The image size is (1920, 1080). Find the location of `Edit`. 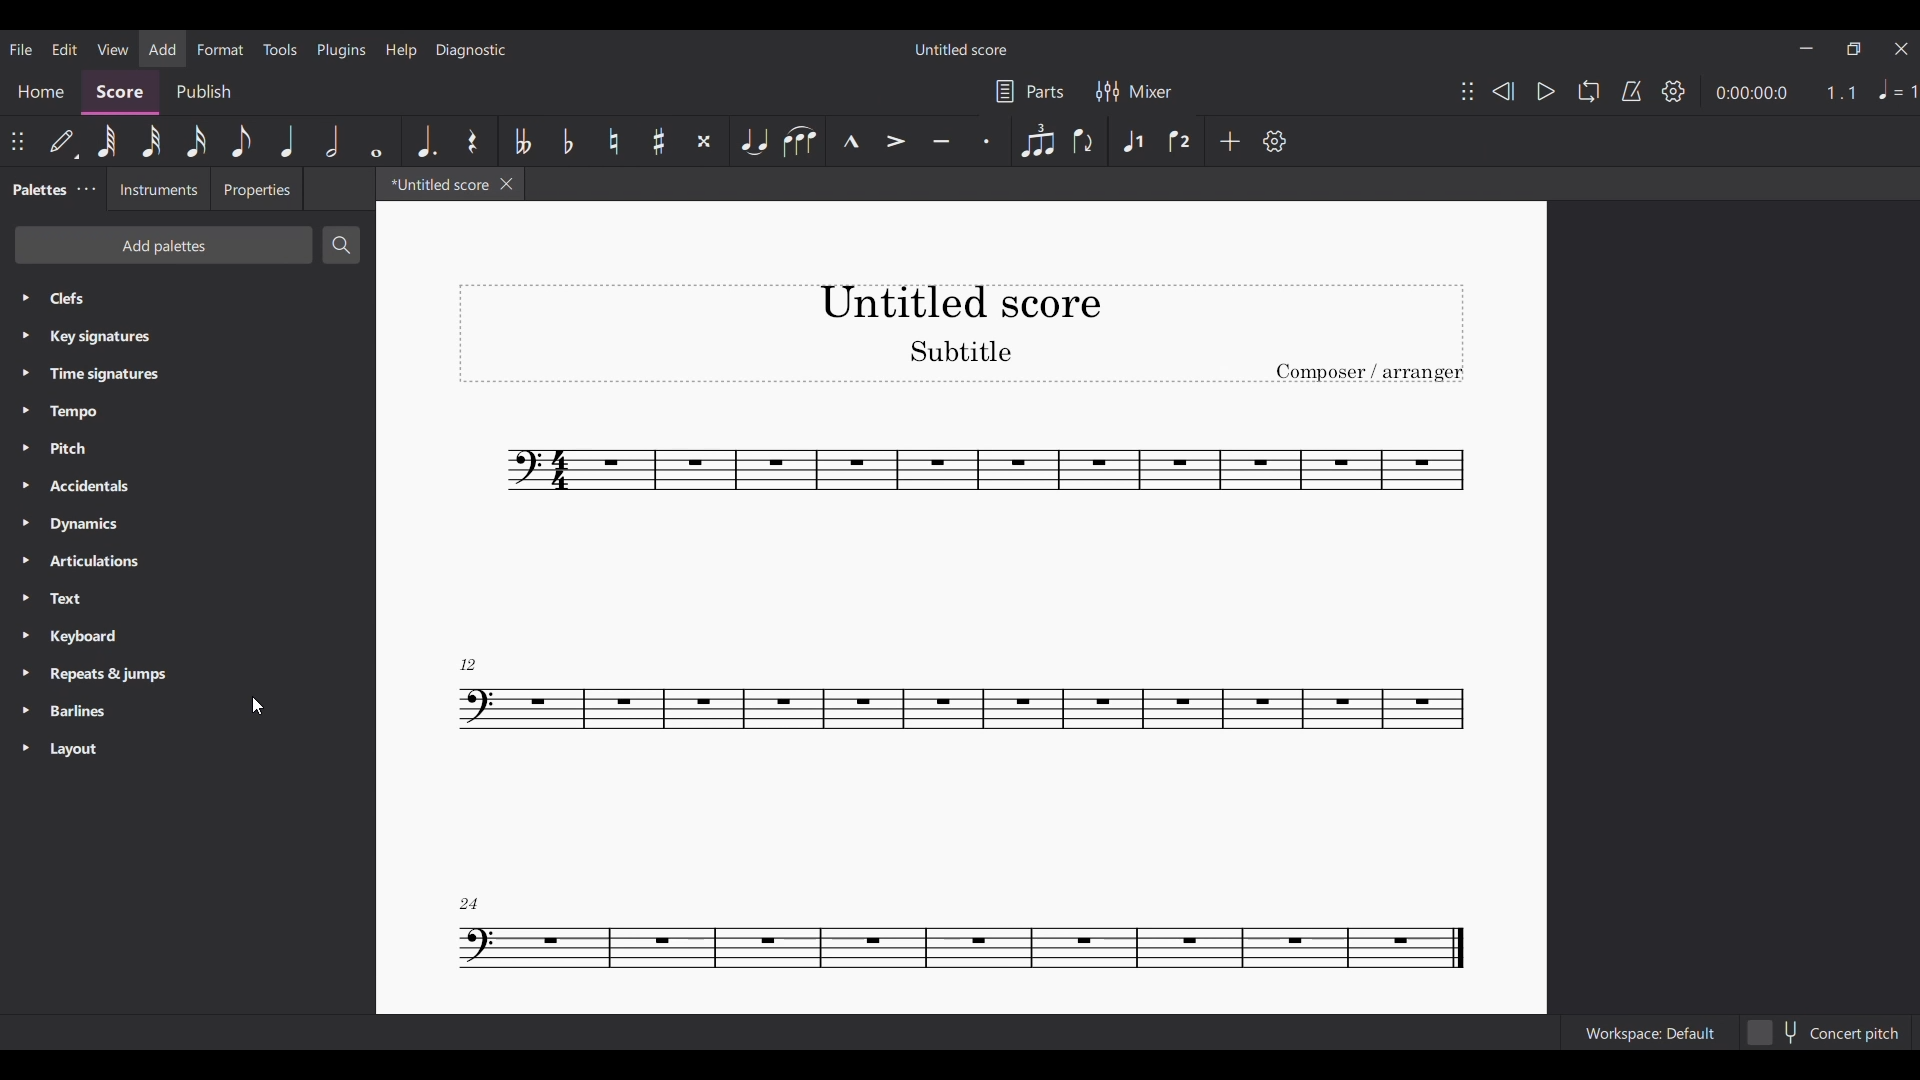

Edit is located at coordinates (64, 49).